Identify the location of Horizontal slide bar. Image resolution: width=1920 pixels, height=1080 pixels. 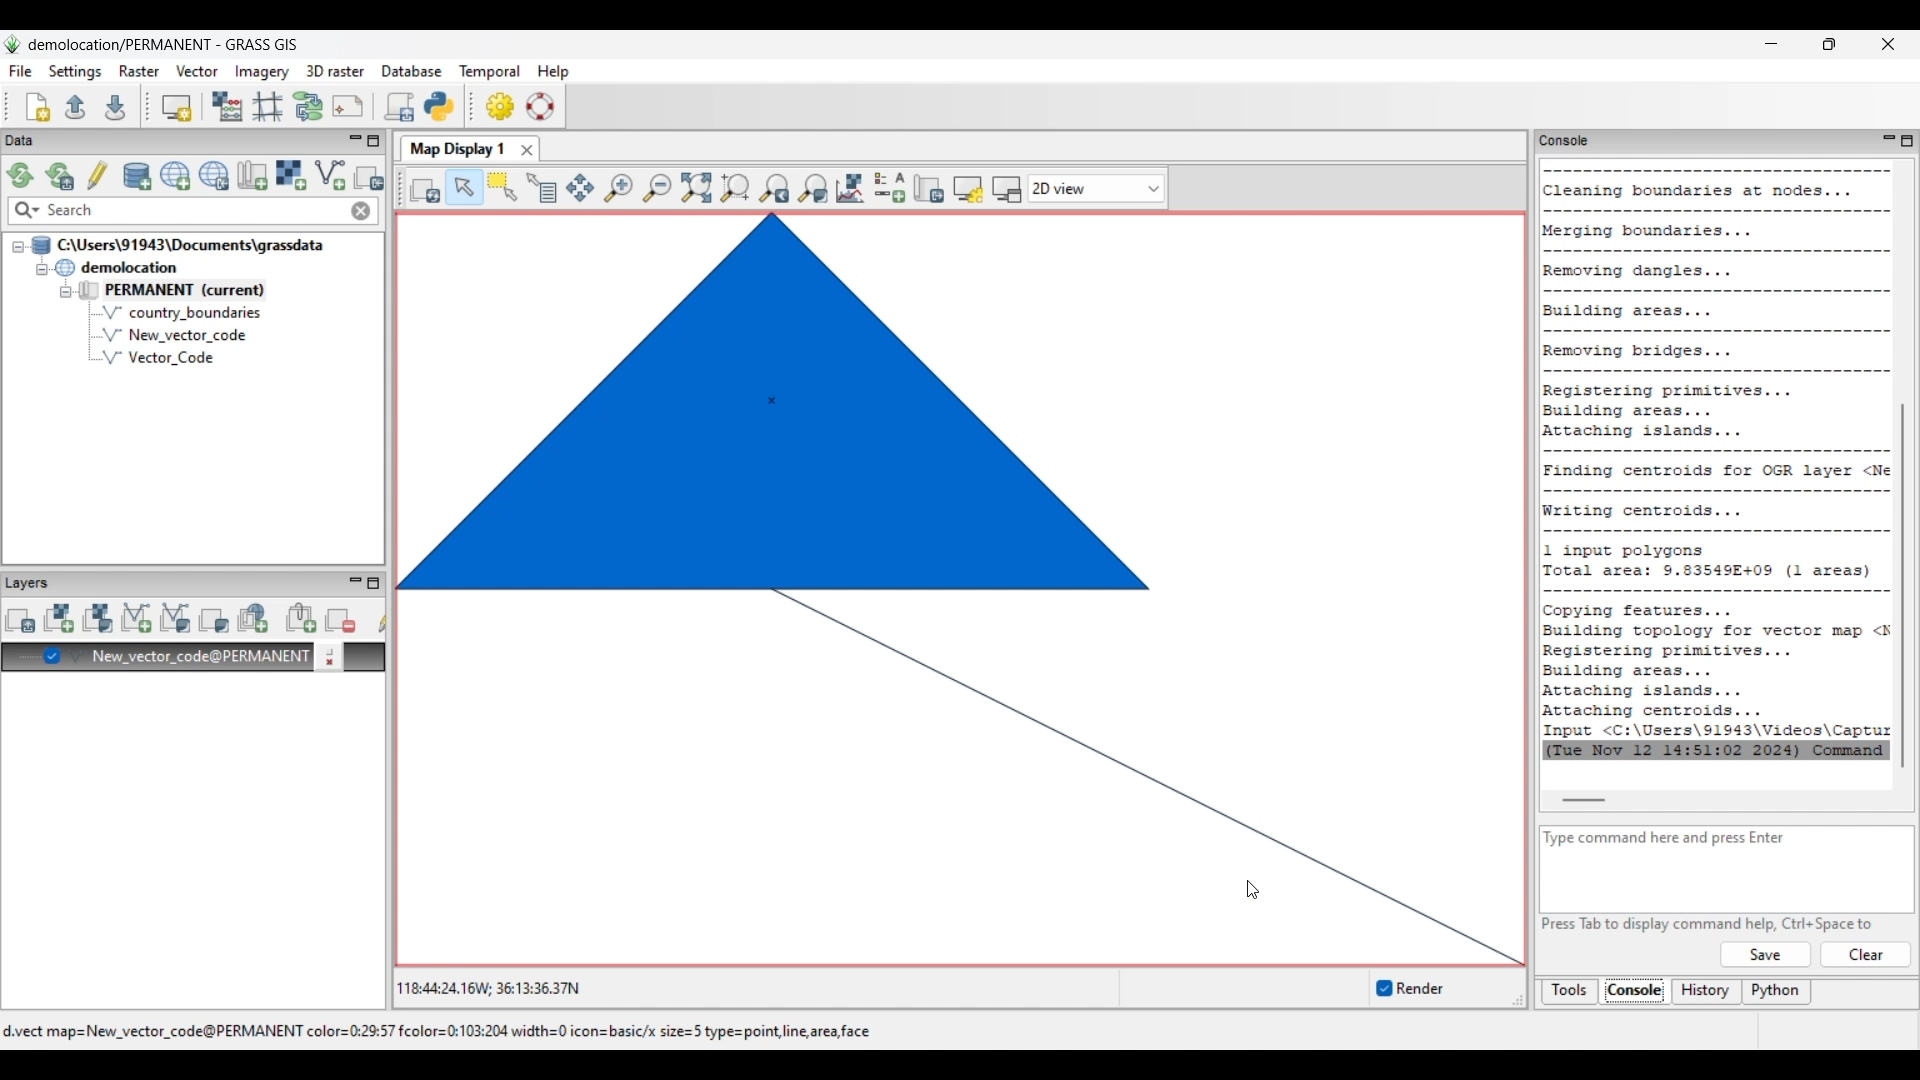
(1583, 801).